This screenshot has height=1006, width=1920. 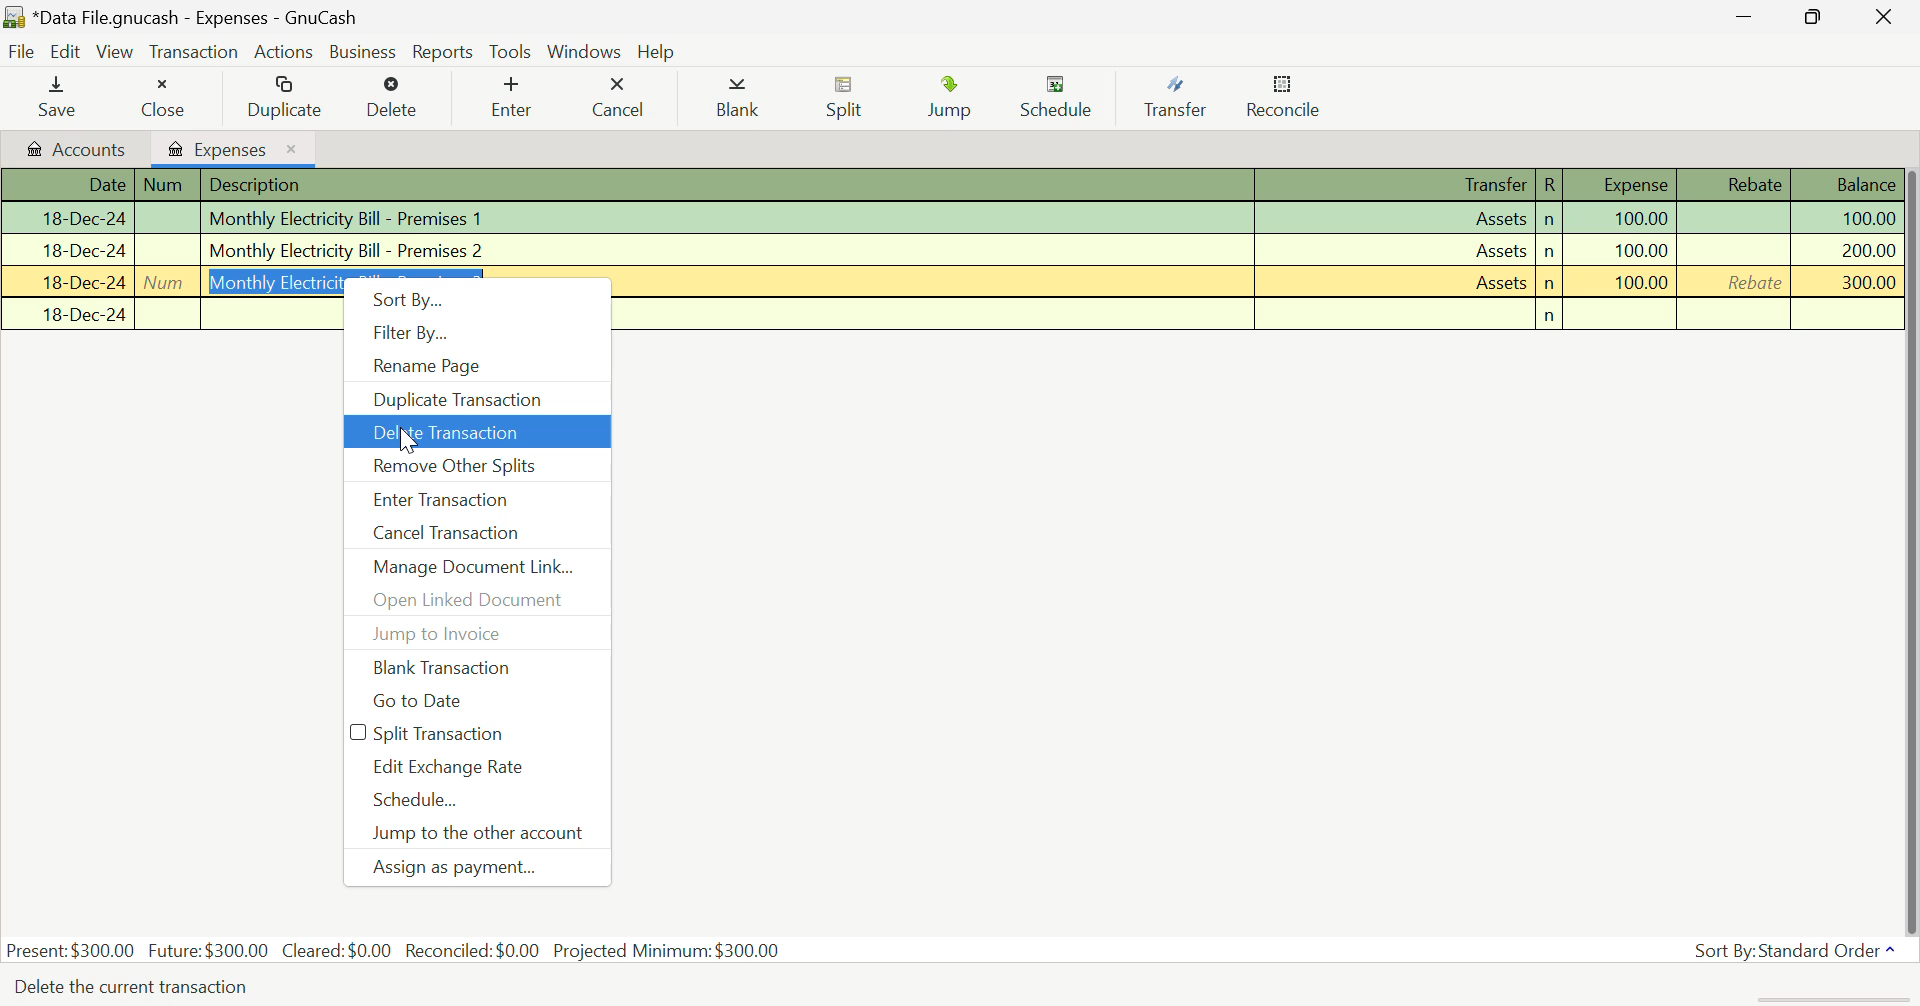 I want to click on Delete, so click(x=392, y=98).